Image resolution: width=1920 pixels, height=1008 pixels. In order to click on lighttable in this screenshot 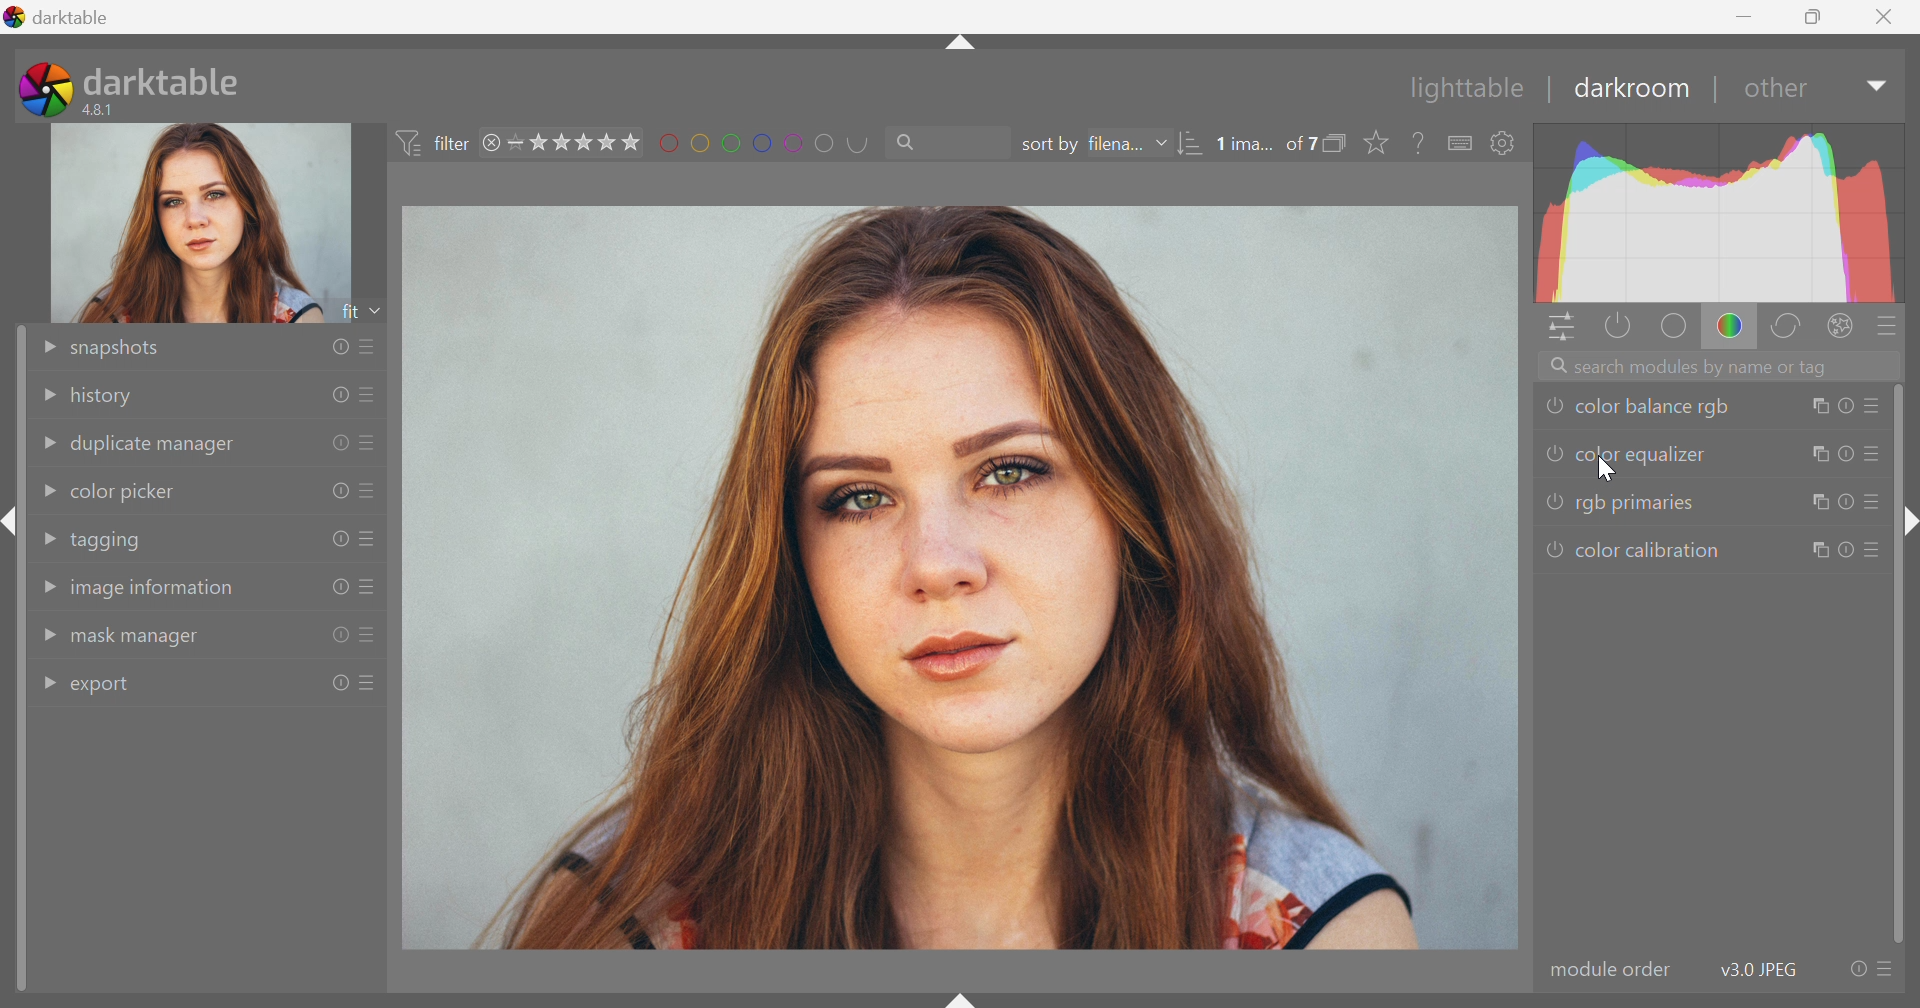, I will do `click(1460, 89)`.